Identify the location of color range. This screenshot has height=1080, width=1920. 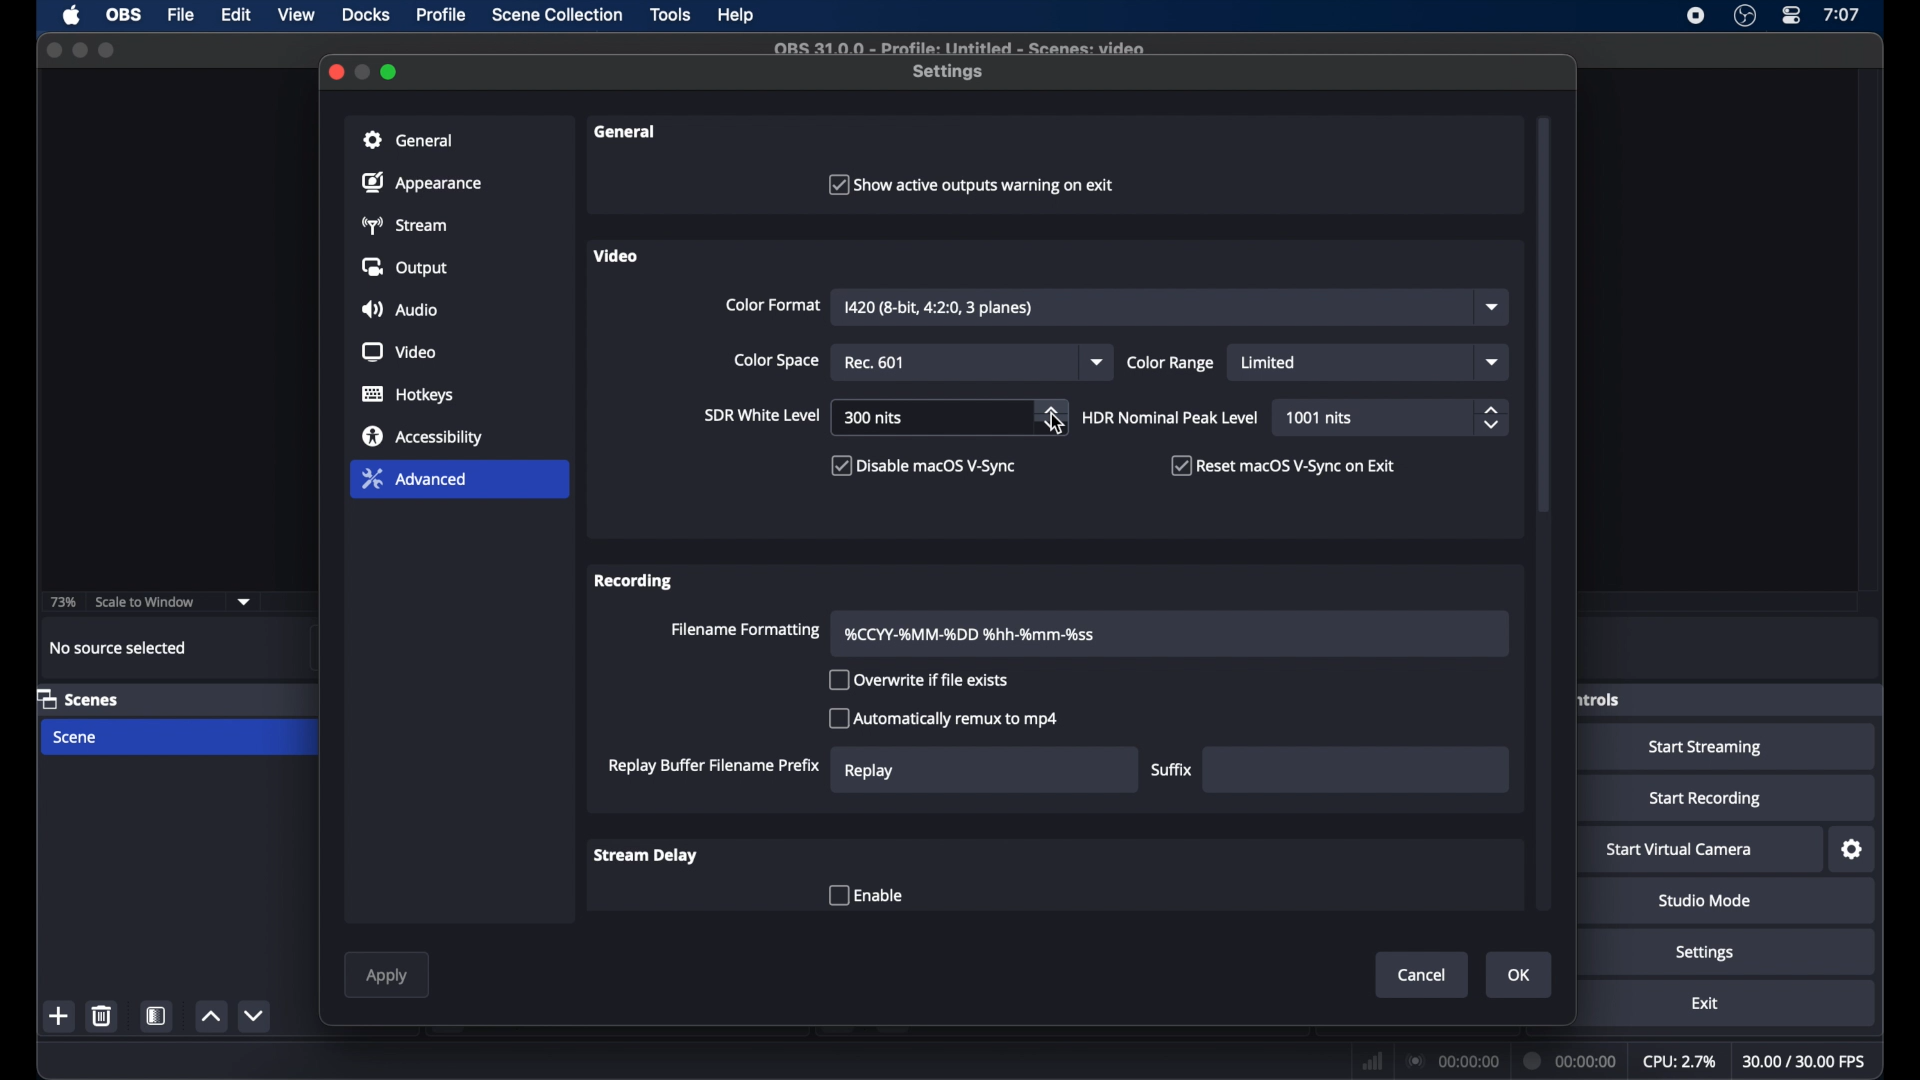
(1170, 363).